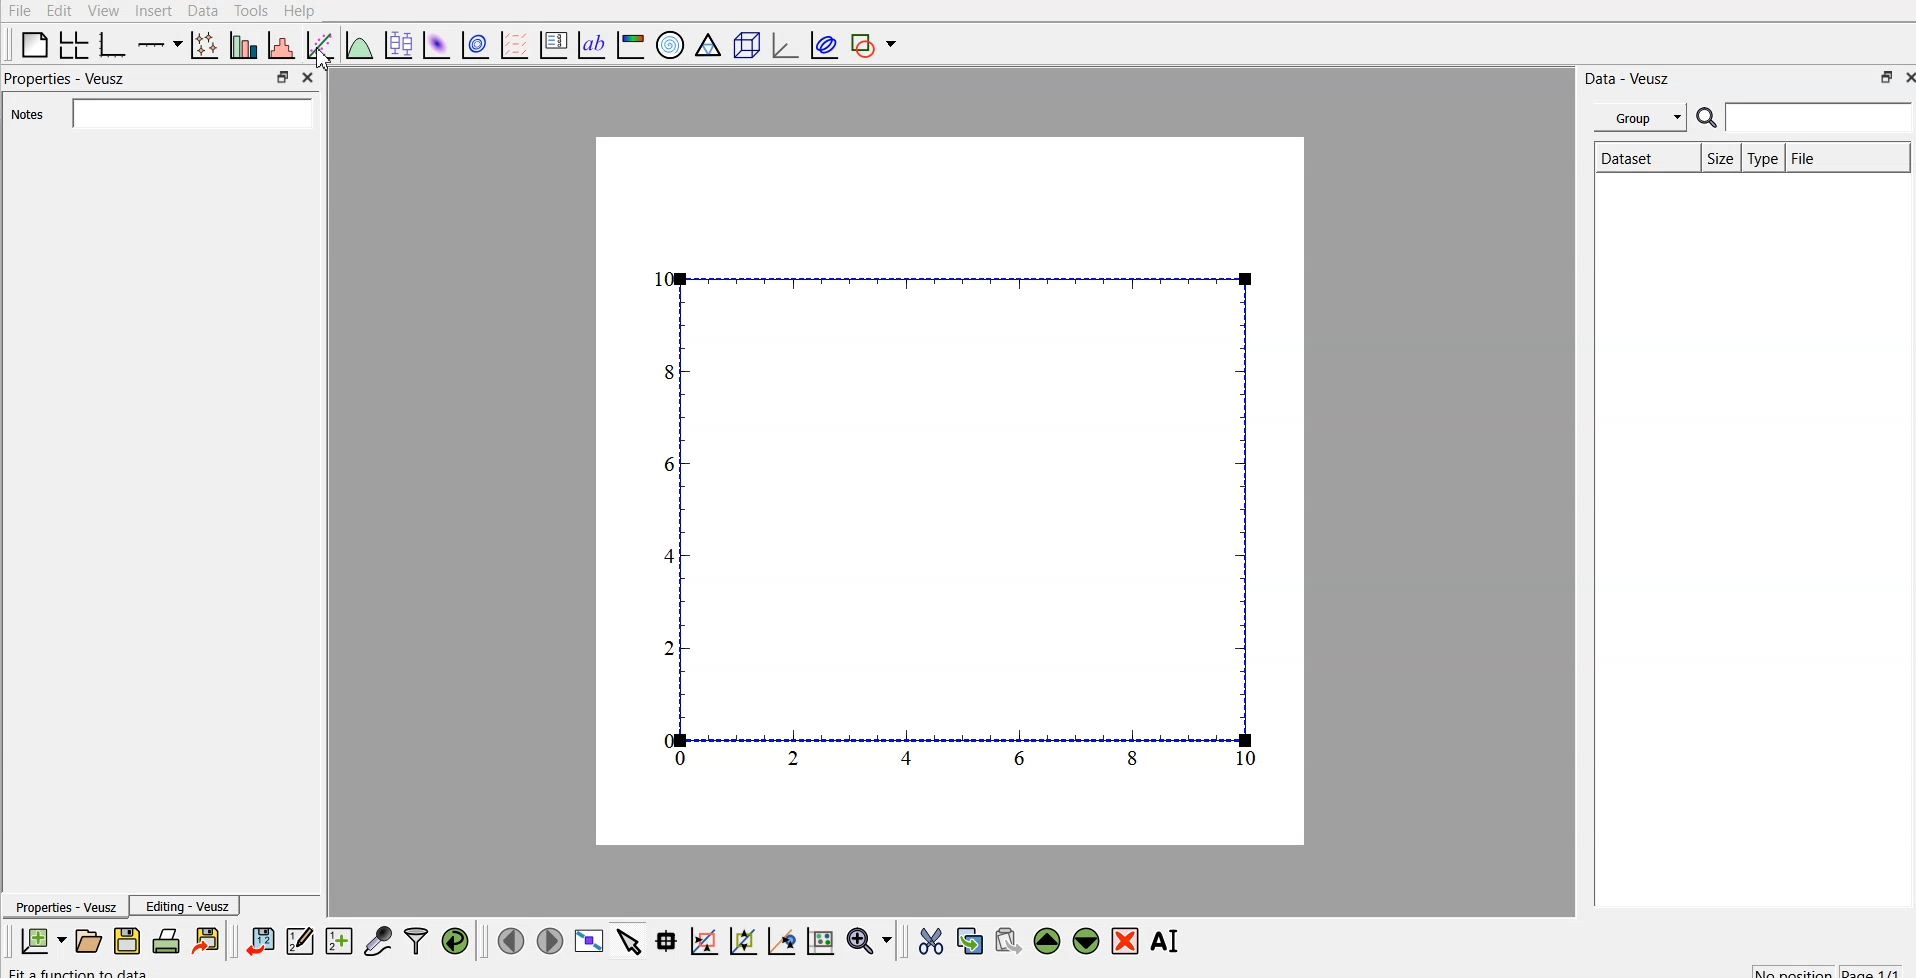  I want to click on reload linked data sets, so click(458, 942).